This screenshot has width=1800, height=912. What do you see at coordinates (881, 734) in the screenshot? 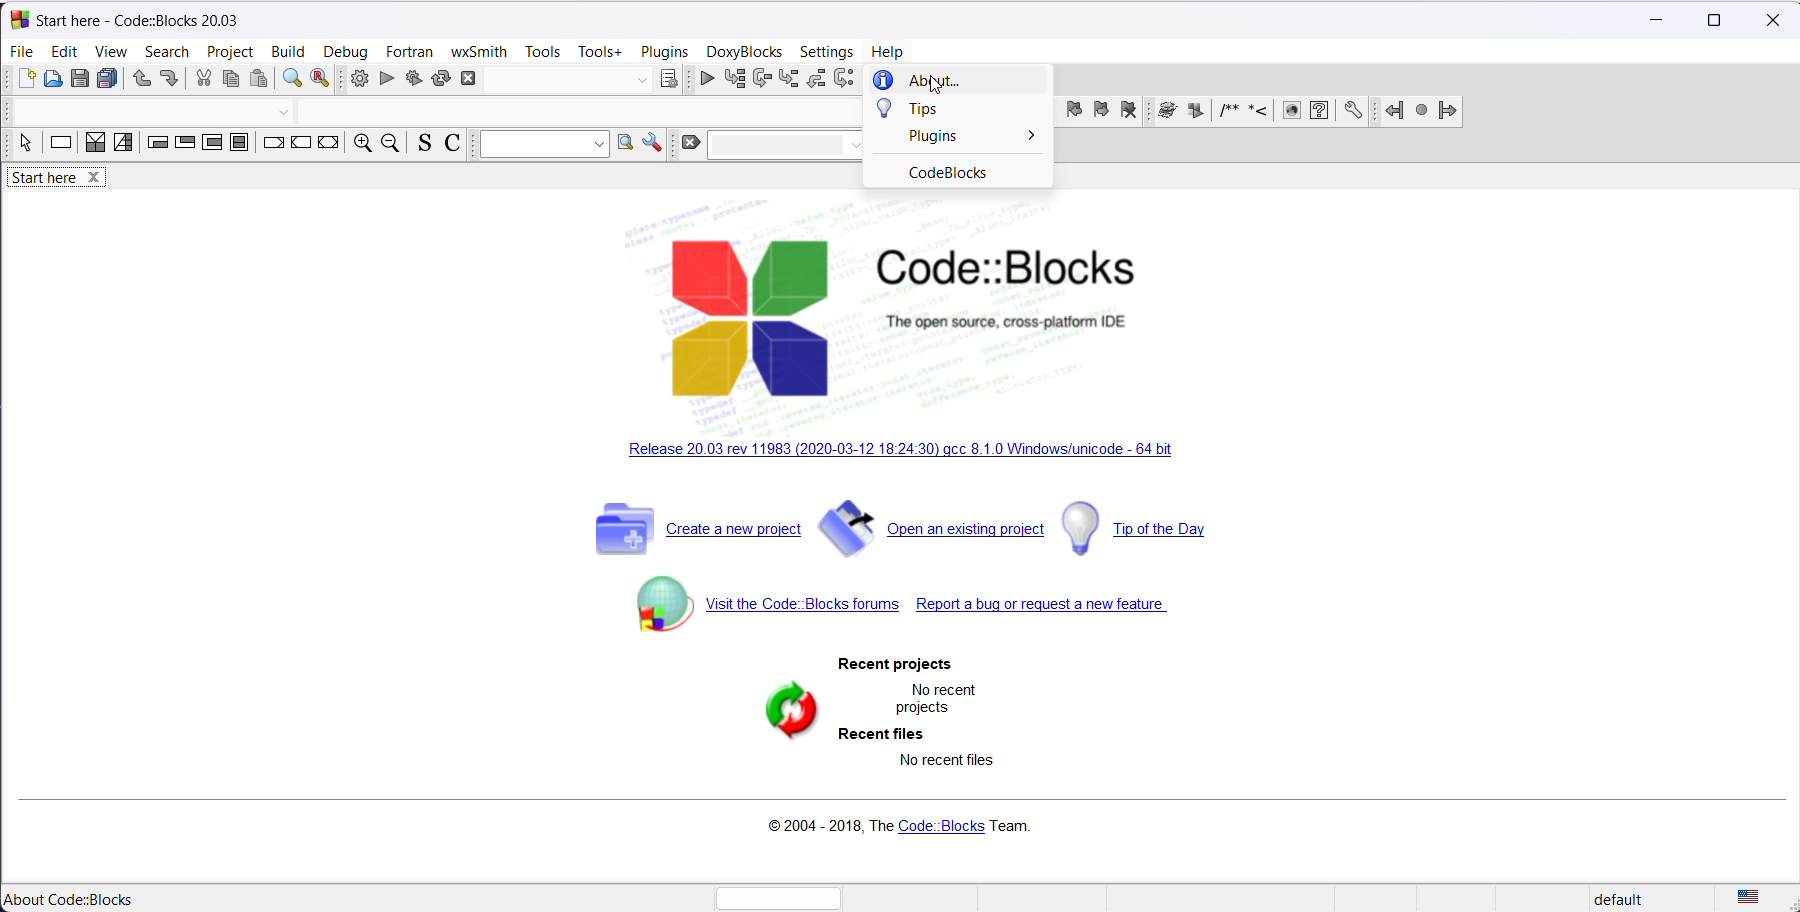
I see `recent files` at bounding box center [881, 734].